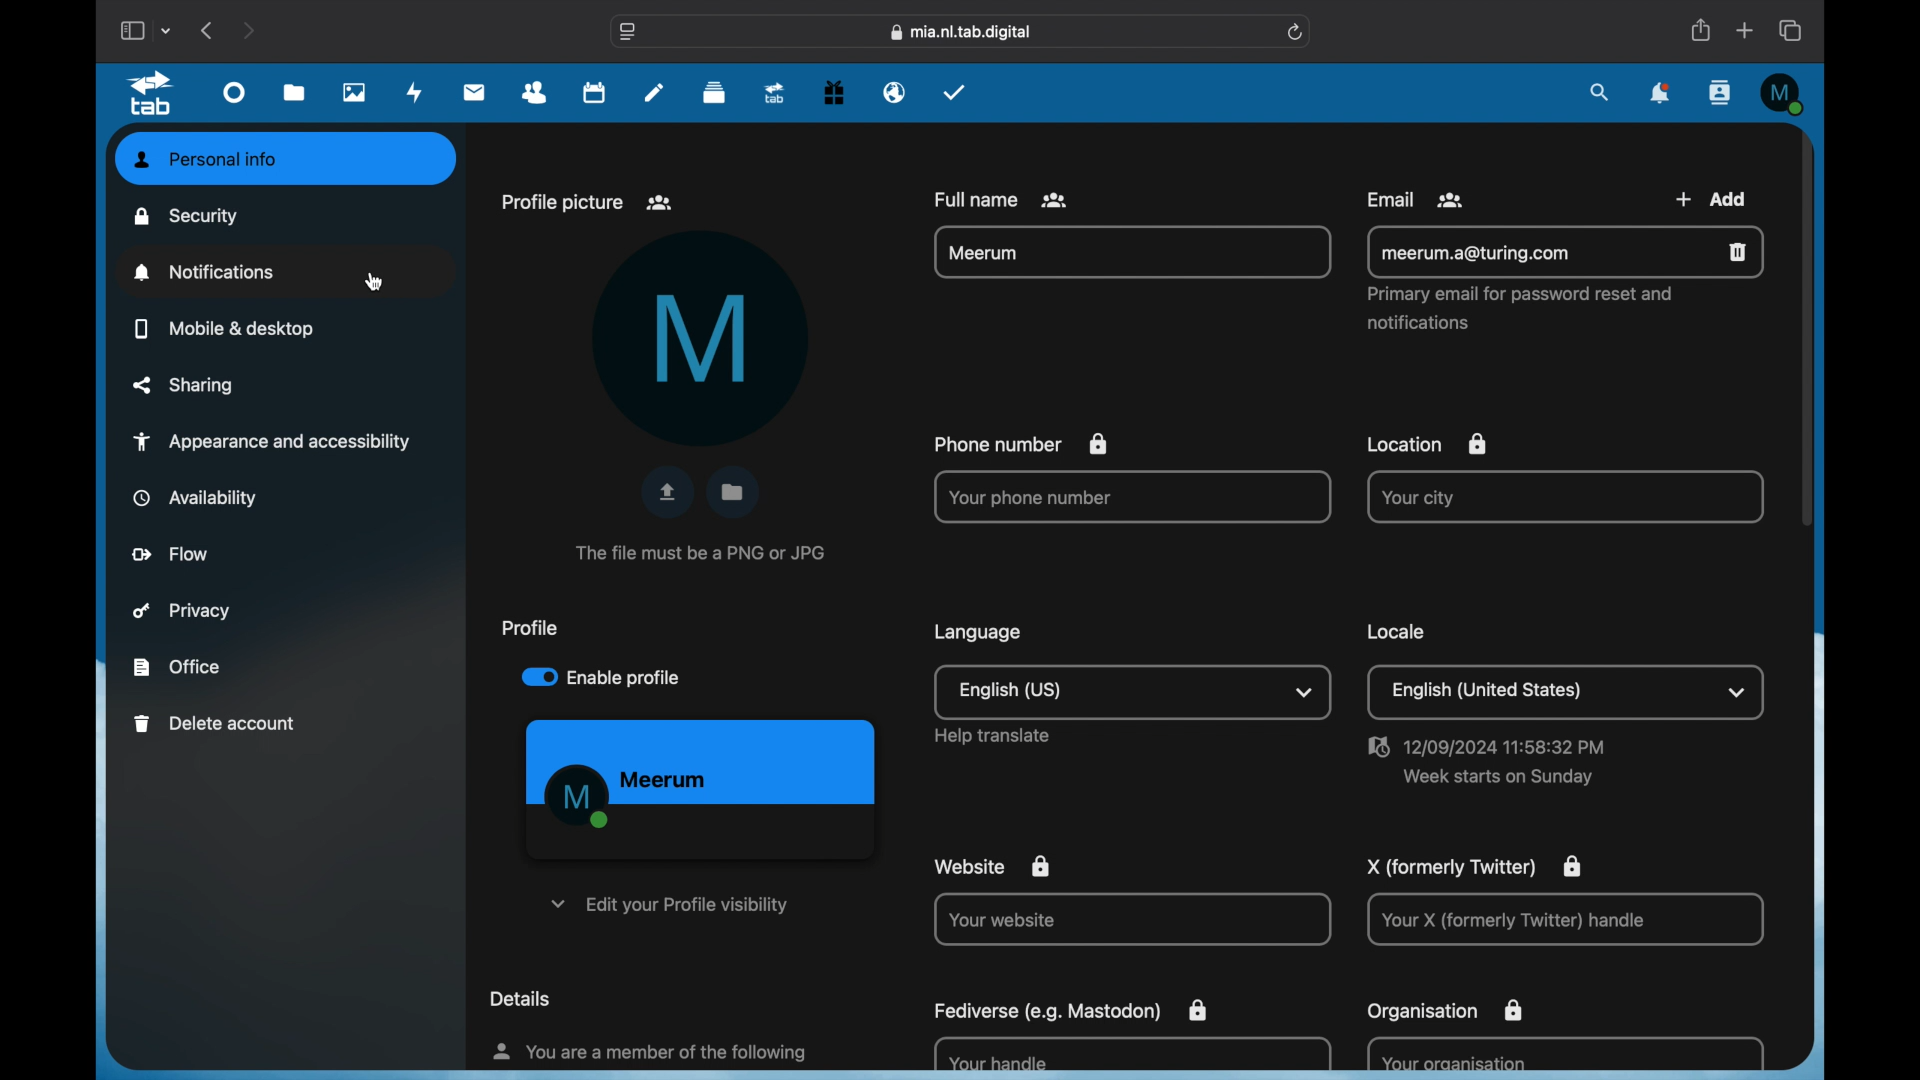 Image resolution: width=1920 pixels, height=1080 pixels. I want to click on tab, so click(152, 94).